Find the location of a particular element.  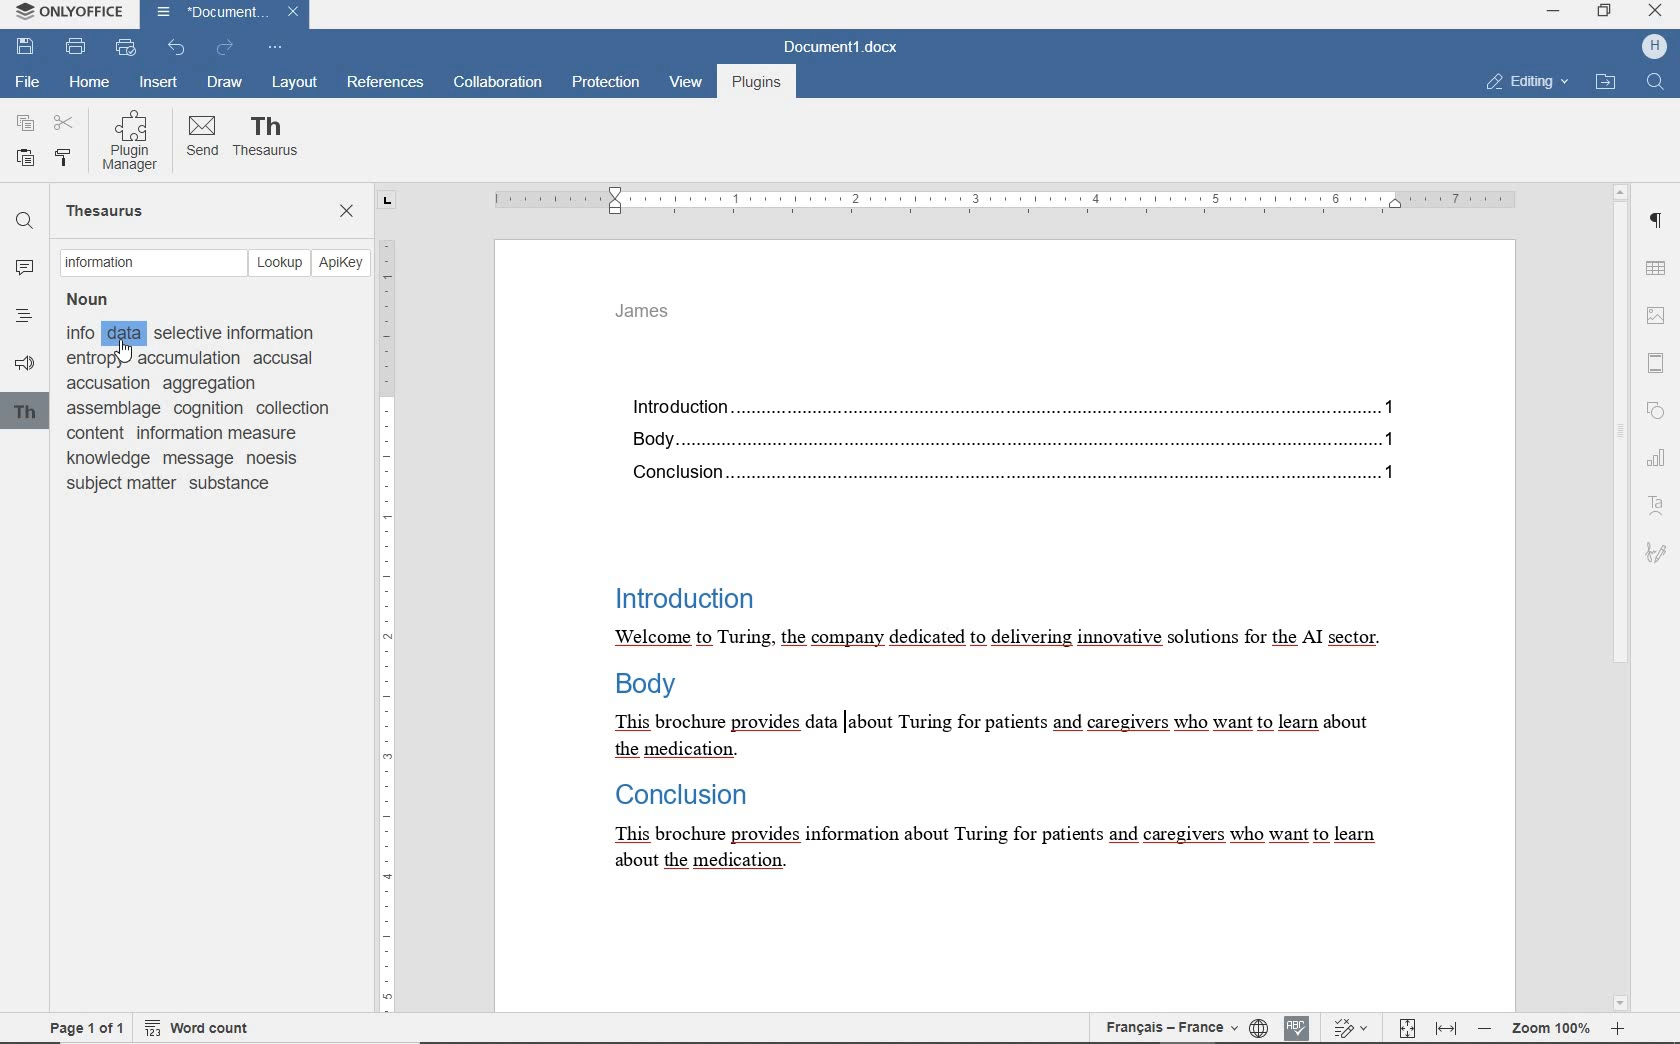

CURSOR AFTER DRAG is located at coordinates (842, 731).